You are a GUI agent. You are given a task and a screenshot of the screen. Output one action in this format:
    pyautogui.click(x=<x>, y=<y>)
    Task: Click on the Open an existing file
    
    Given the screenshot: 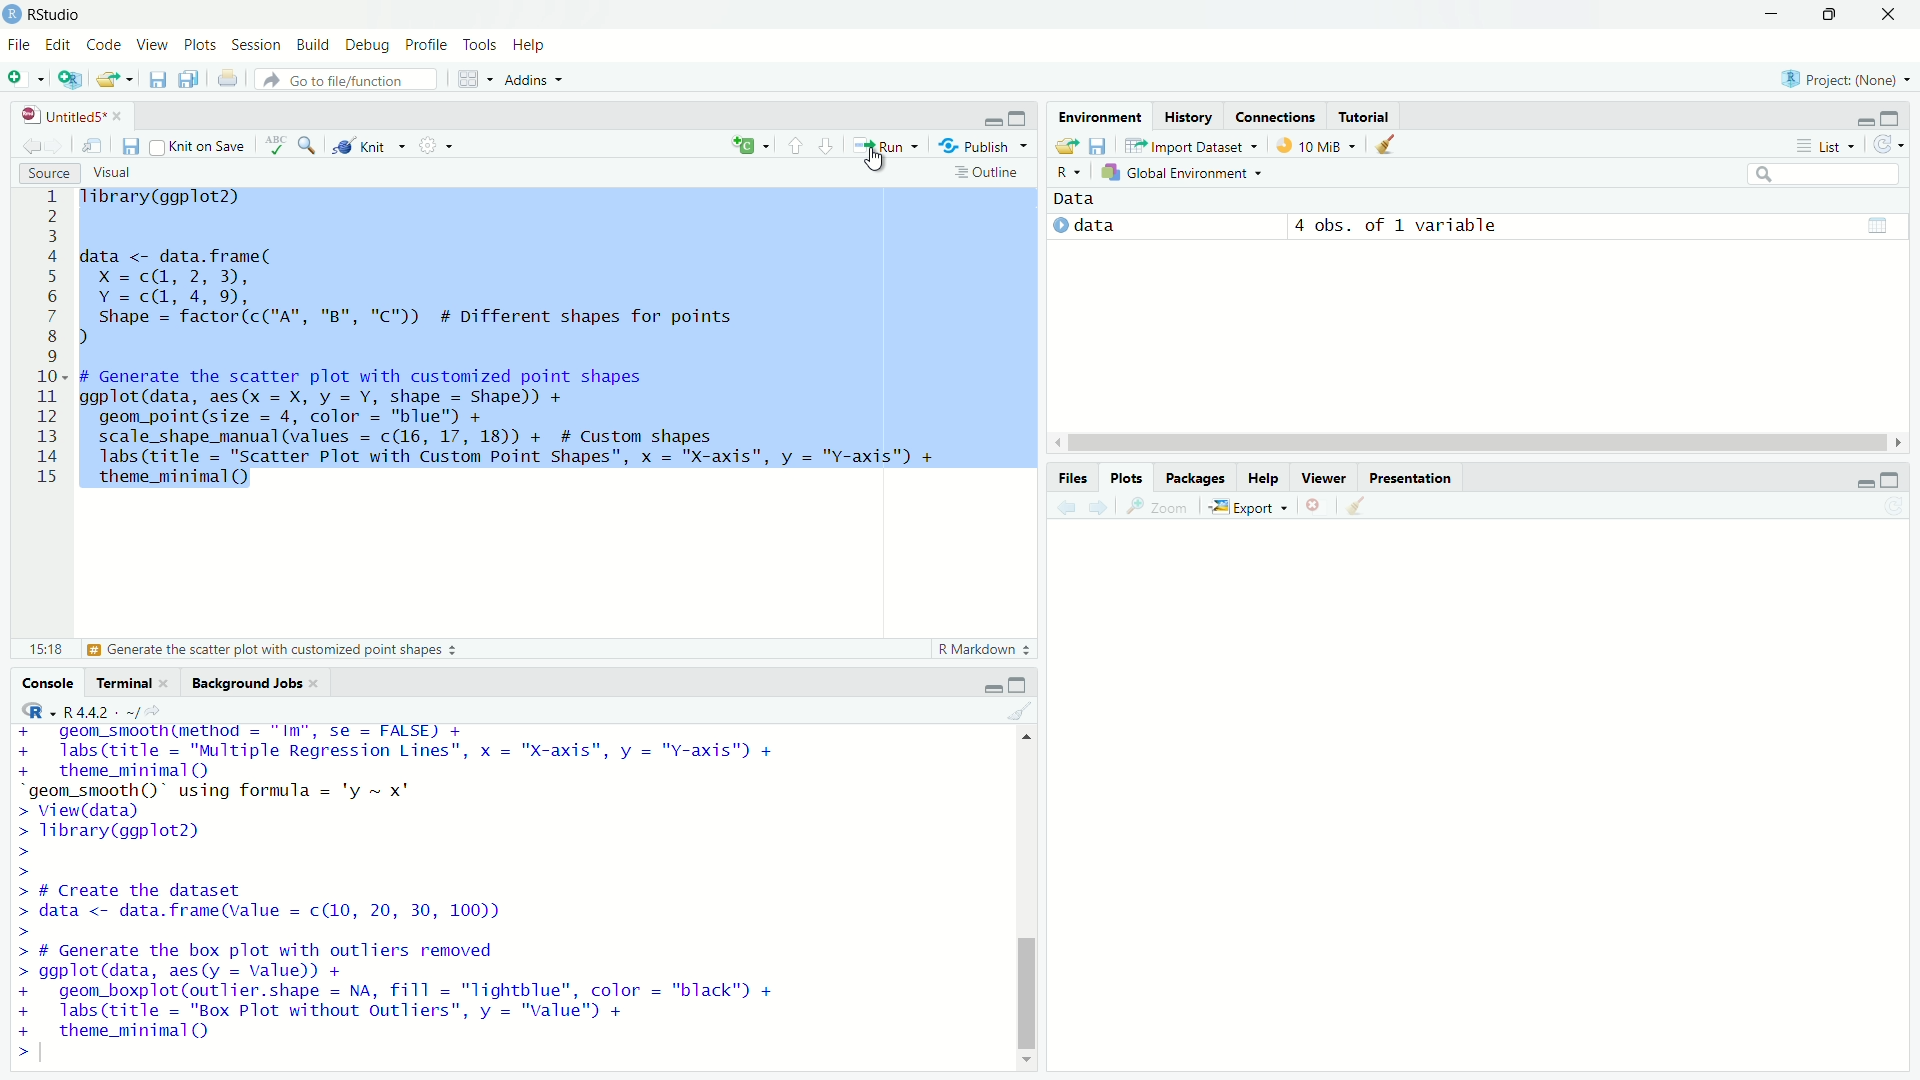 What is the action you would take?
    pyautogui.click(x=106, y=79)
    